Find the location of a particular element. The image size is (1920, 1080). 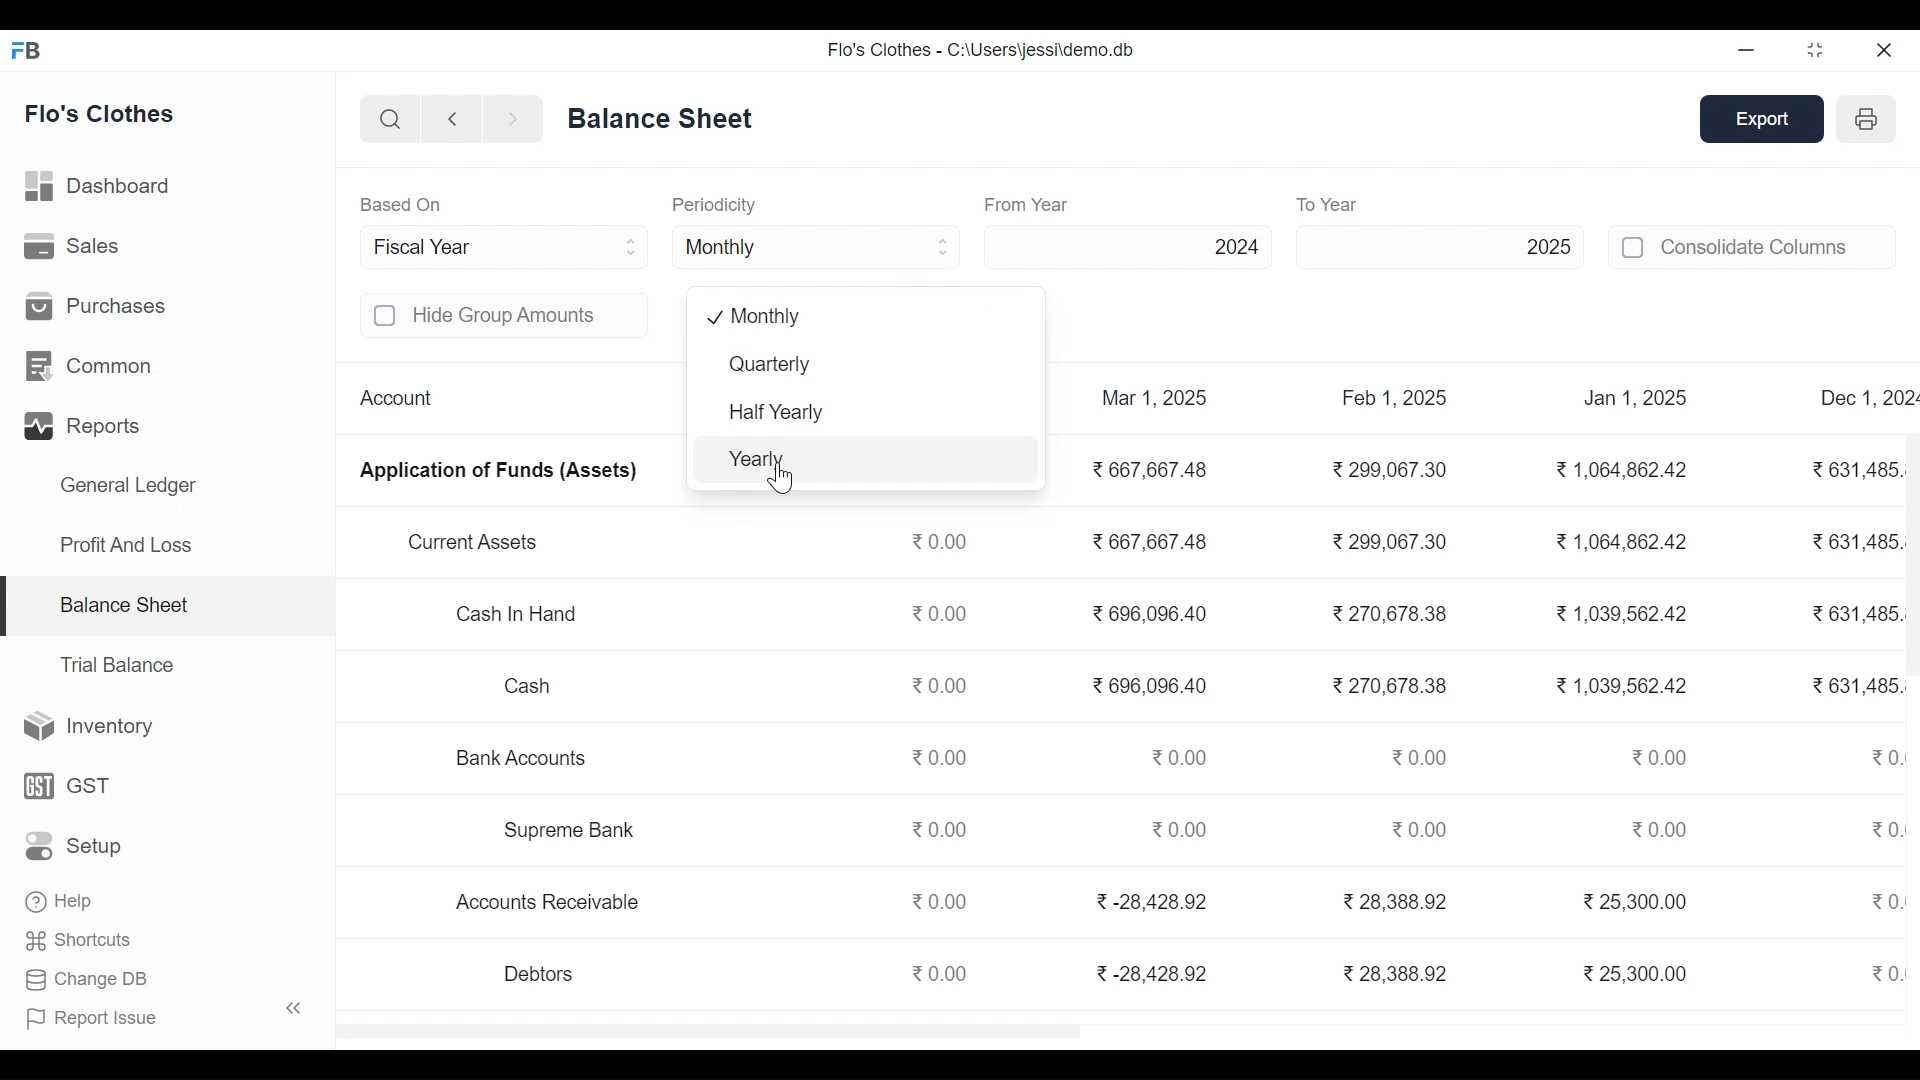

2025 is located at coordinates (1440, 245).